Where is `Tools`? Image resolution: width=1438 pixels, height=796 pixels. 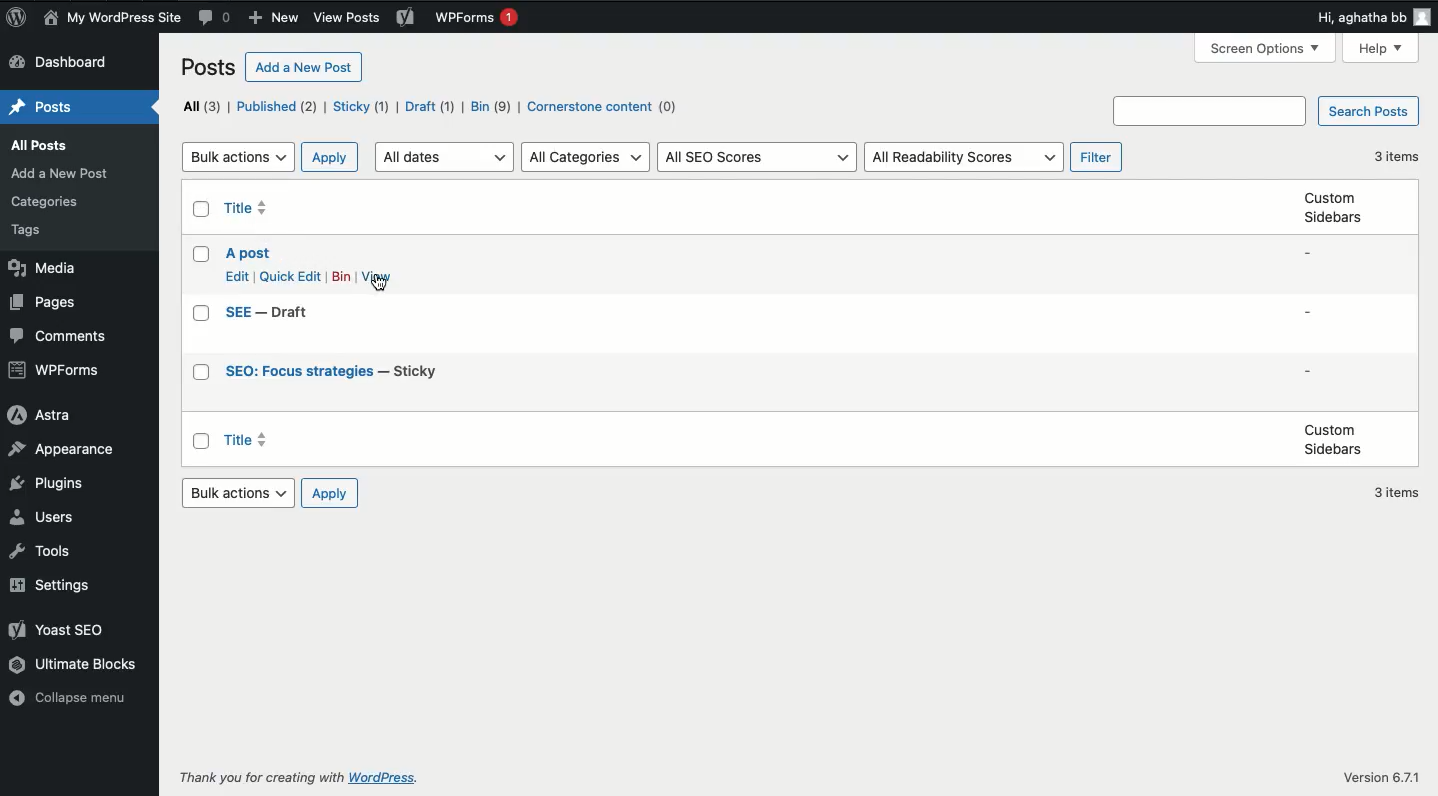 Tools is located at coordinates (45, 552).